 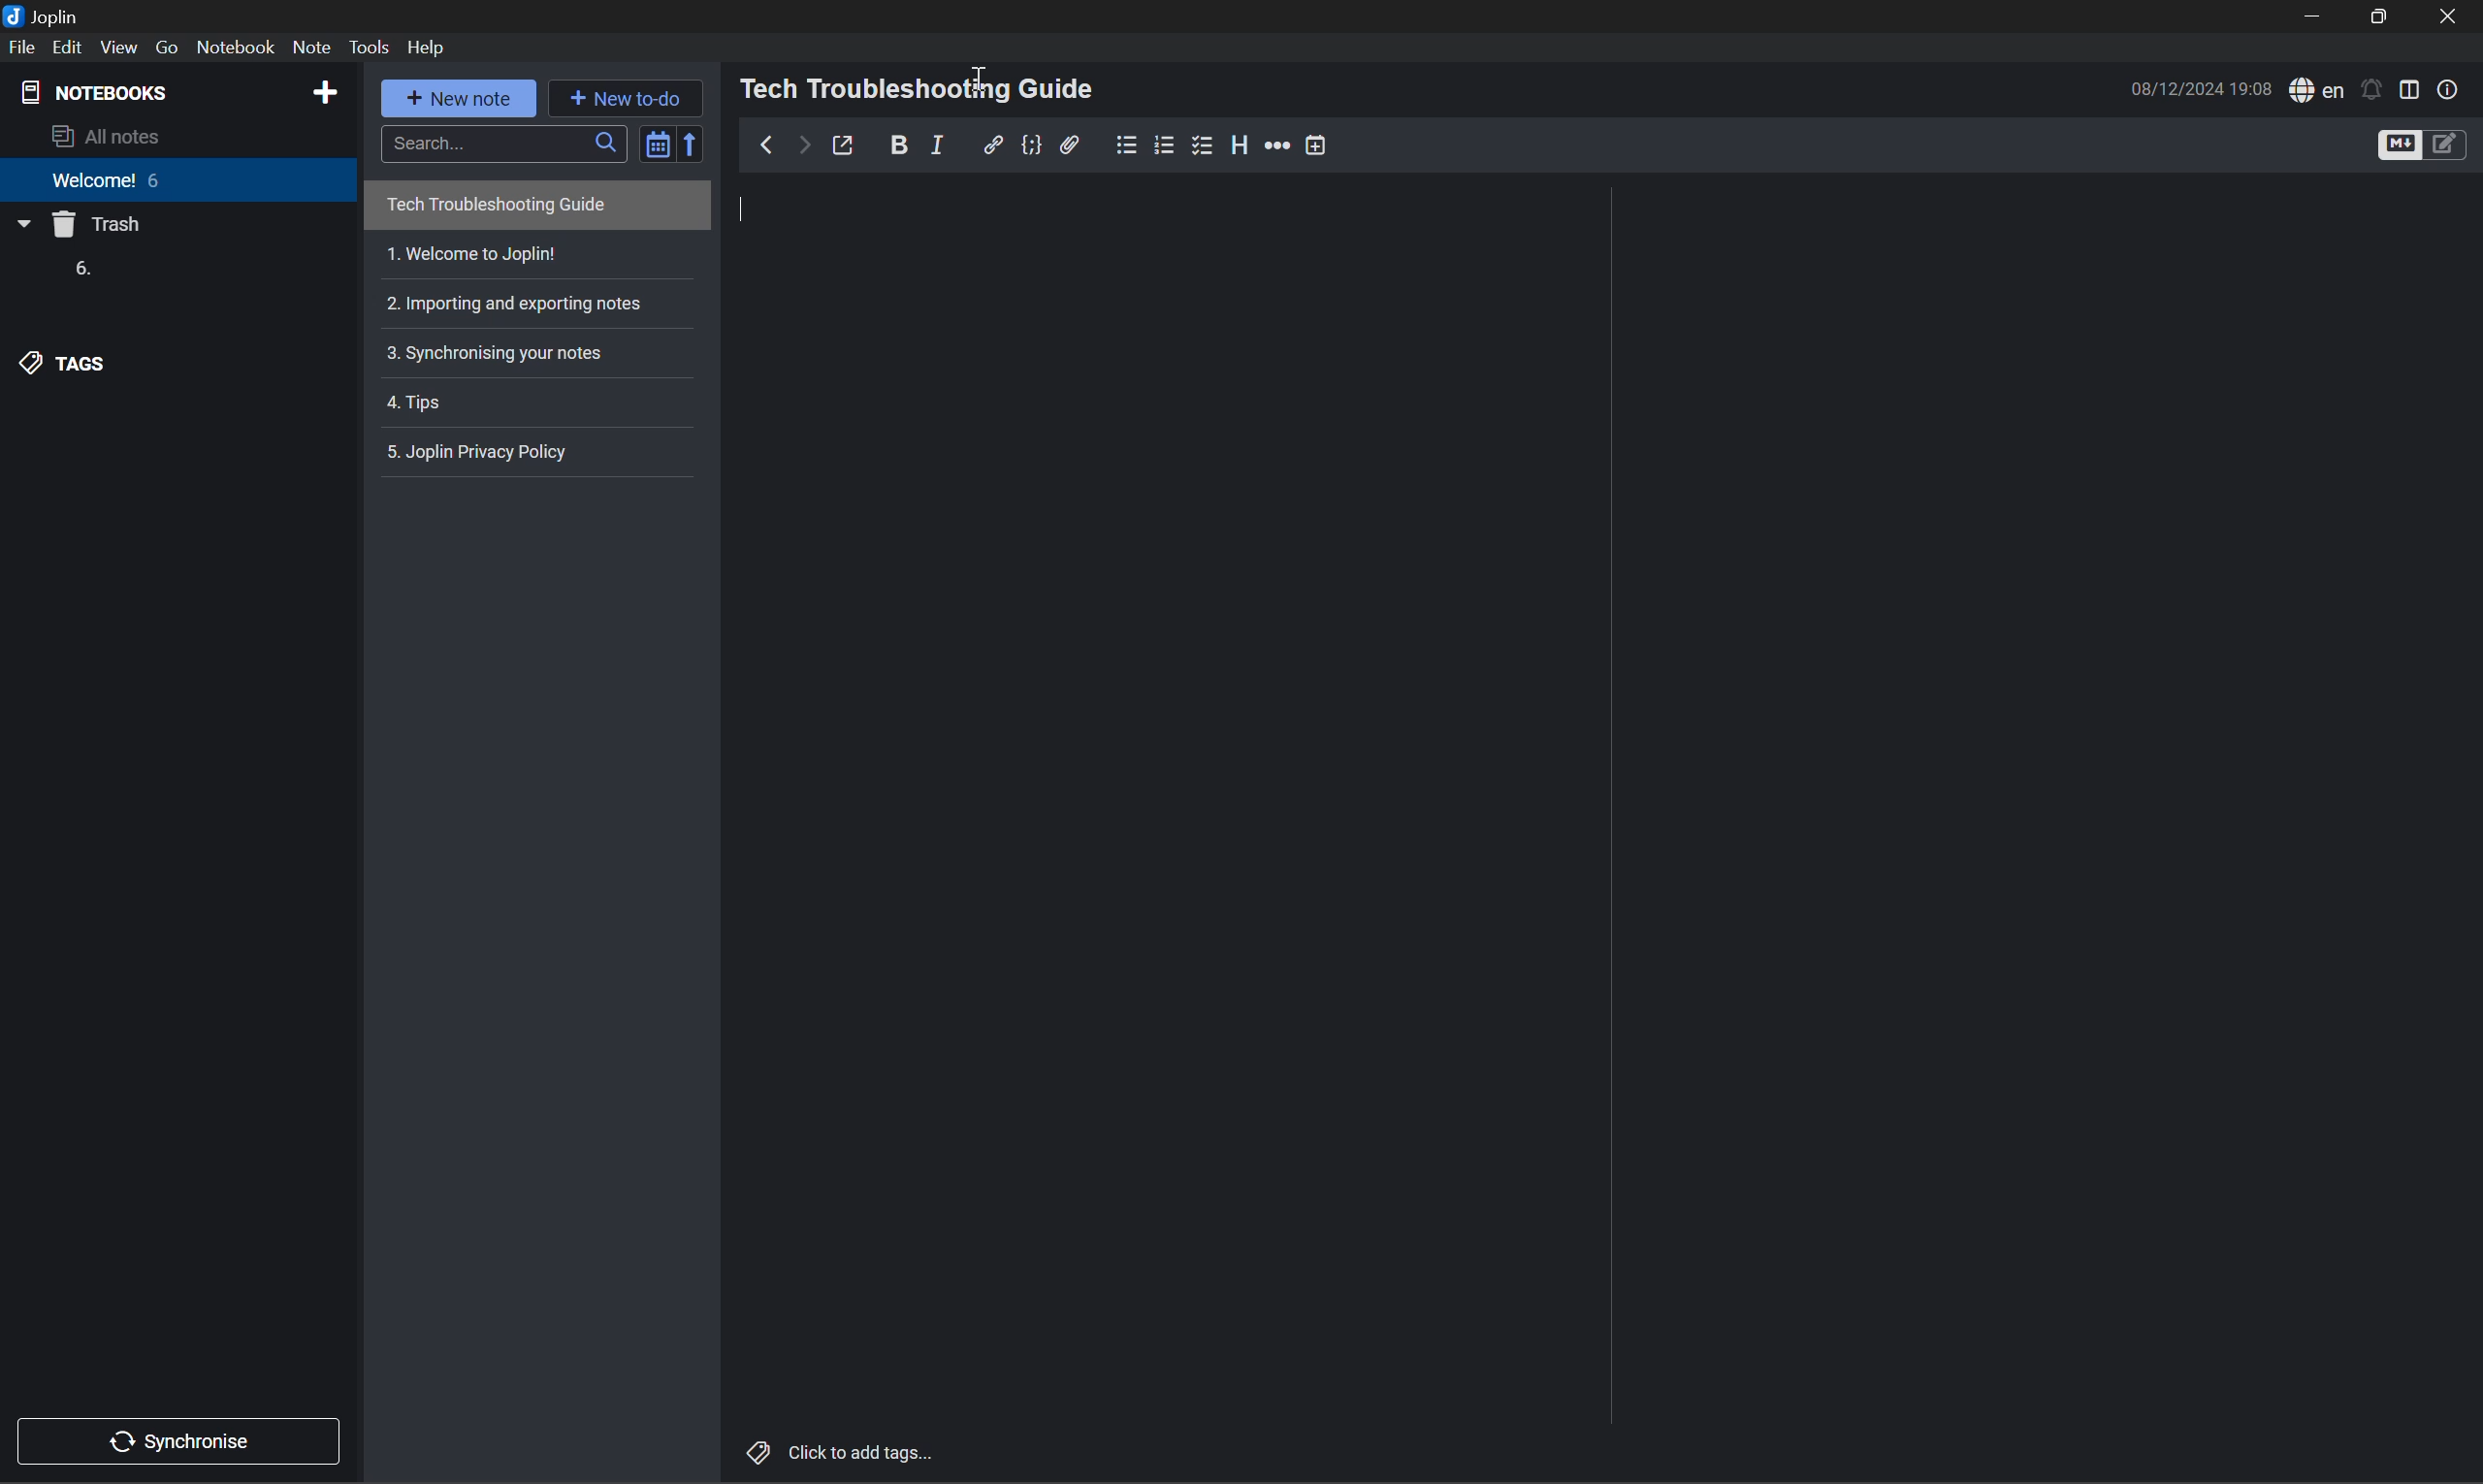 I want to click on Back, so click(x=761, y=144).